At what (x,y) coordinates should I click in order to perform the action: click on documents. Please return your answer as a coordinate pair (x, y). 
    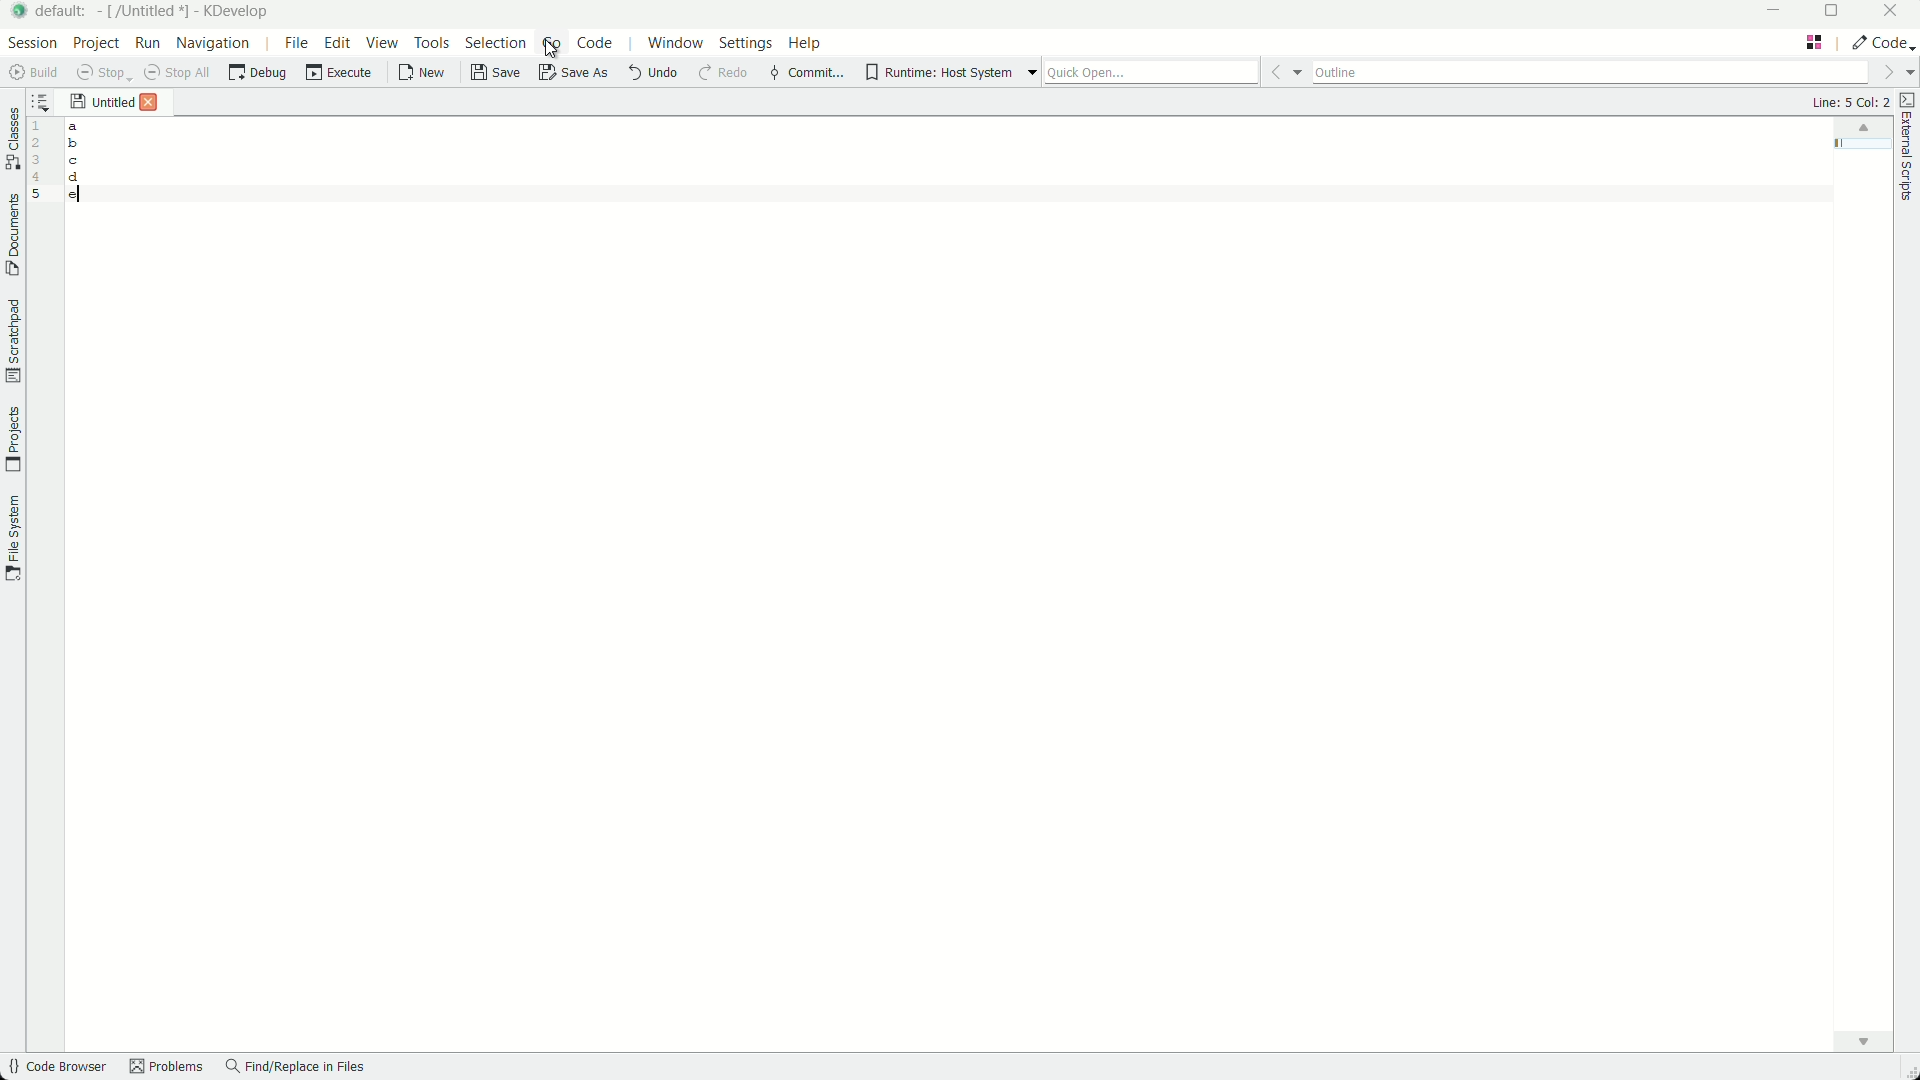
    Looking at the image, I should click on (12, 237).